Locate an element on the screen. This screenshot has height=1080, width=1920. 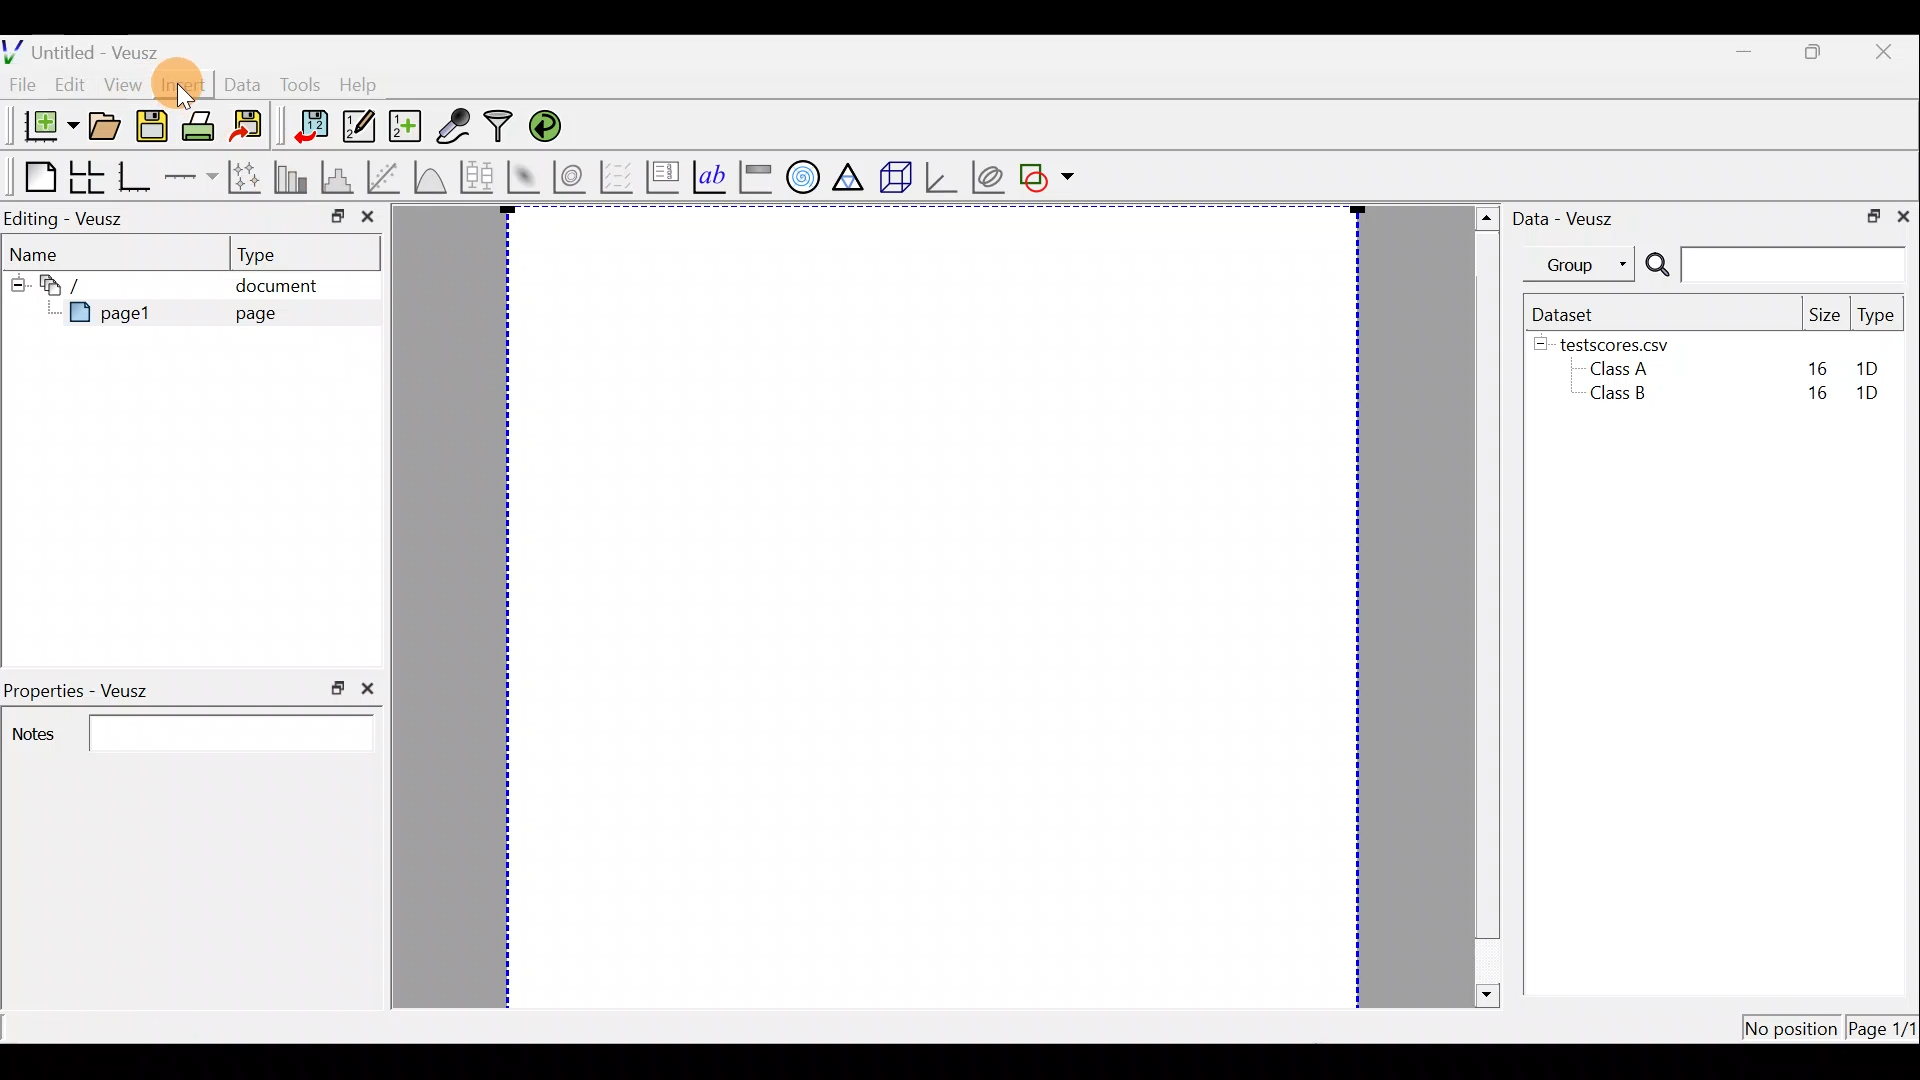
Histogram of a dataset is located at coordinates (340, 177).